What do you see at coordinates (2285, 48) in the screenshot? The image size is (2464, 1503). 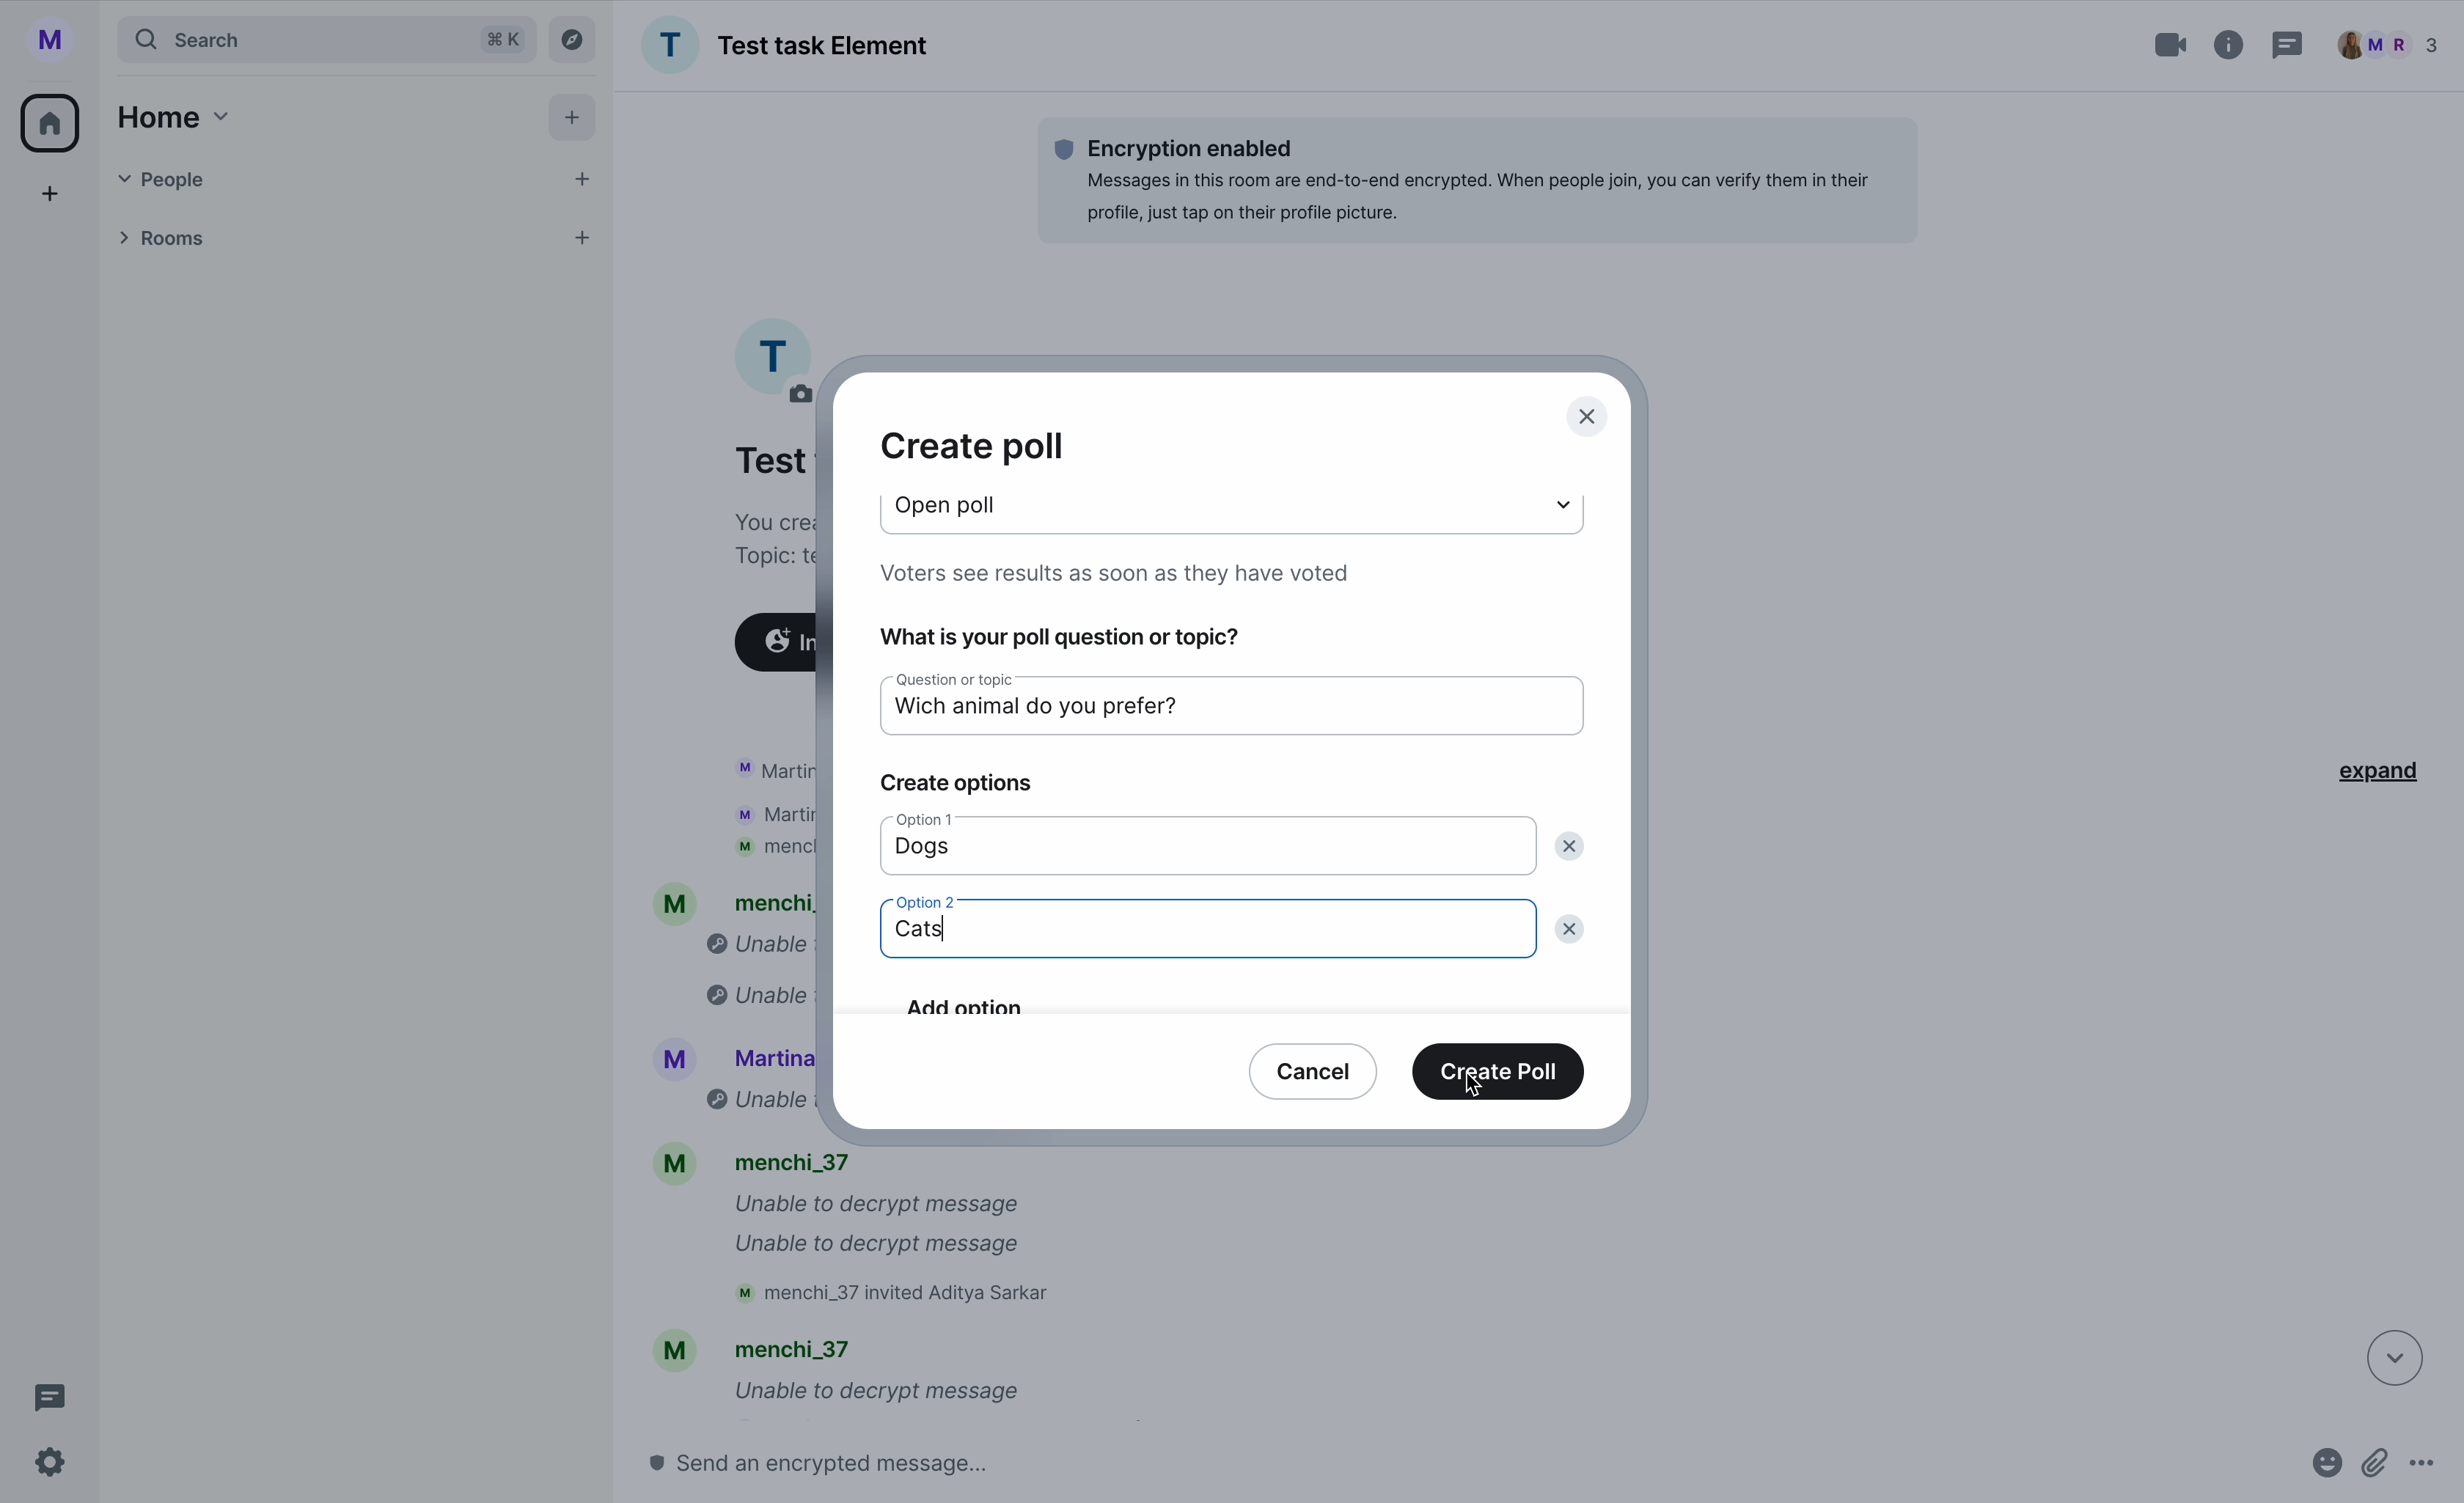 I see `threads` at bounding box center [2285, 48].